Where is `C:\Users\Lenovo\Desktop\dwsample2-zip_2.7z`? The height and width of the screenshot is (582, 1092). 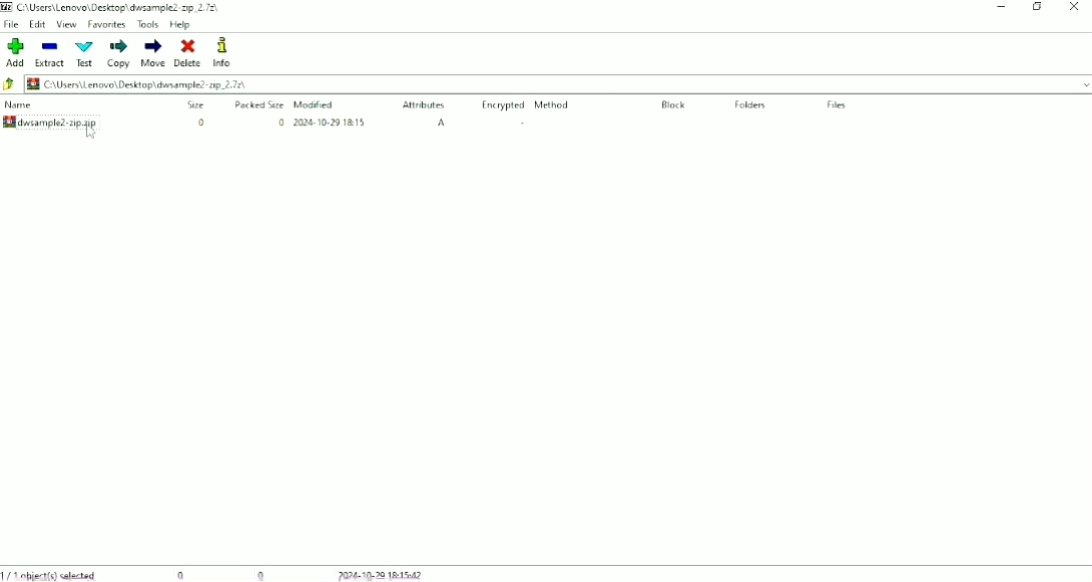
C:\Users\Lenovo\Desktop\dwsample2-zip_2.7z is located at coordinates (119, 7).